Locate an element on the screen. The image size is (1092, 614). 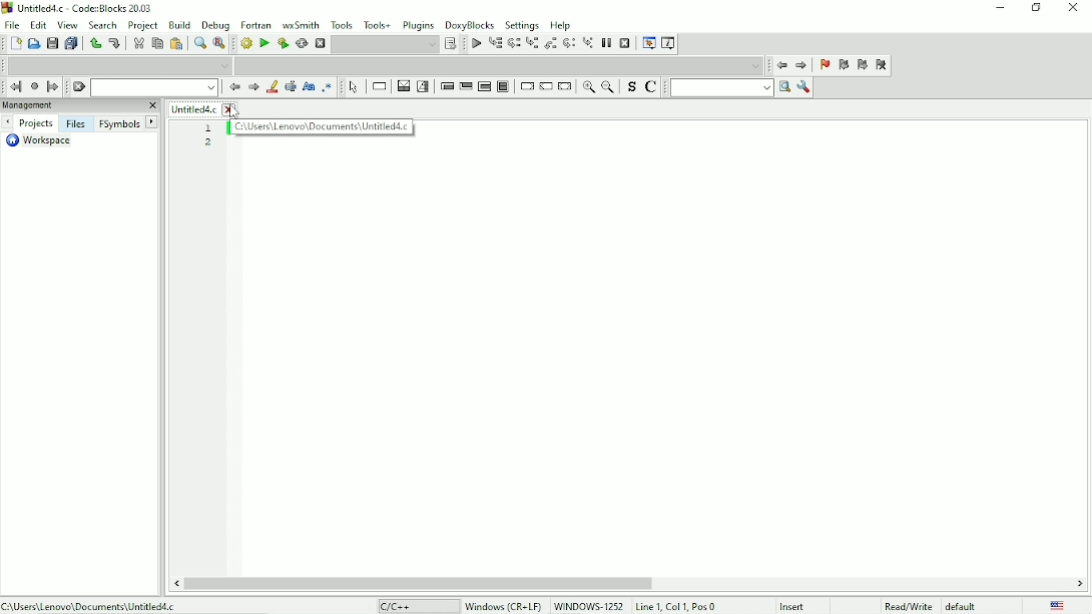
Select is located at coordinates (355, 87).